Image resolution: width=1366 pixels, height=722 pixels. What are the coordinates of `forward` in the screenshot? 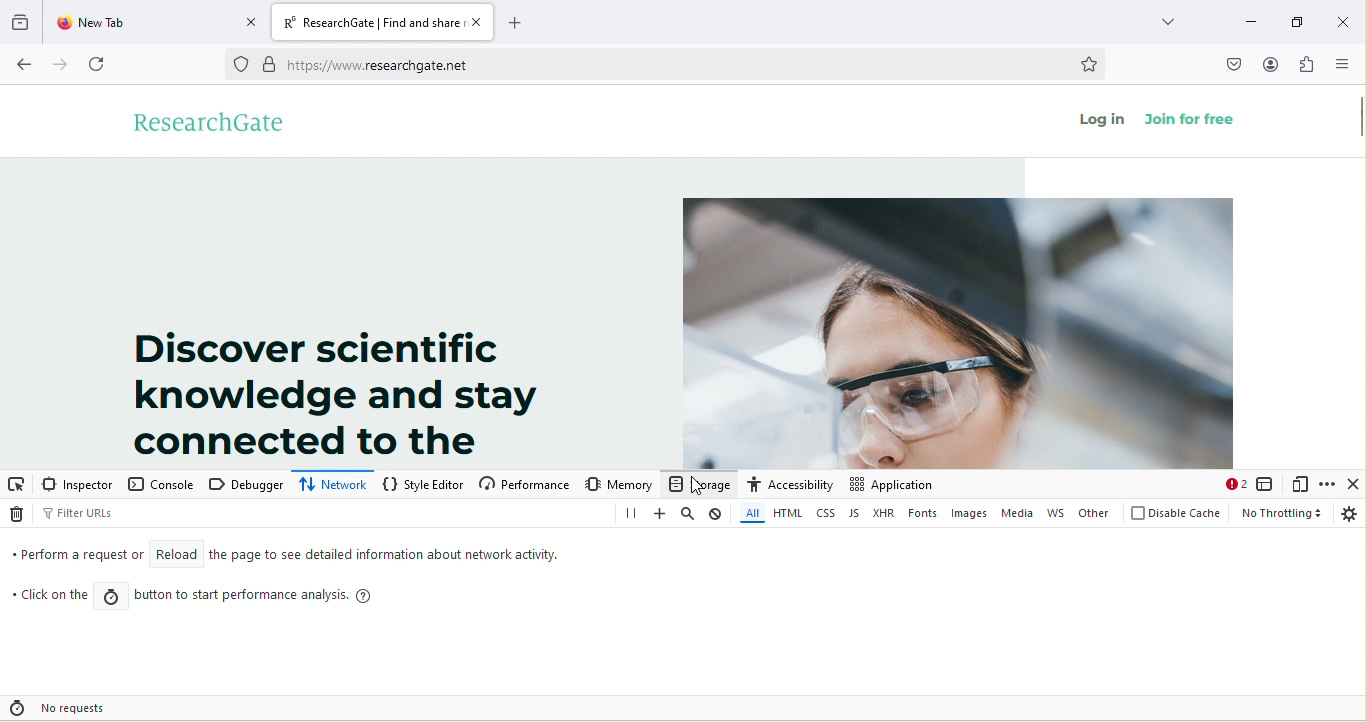 It's located at (60, 63).